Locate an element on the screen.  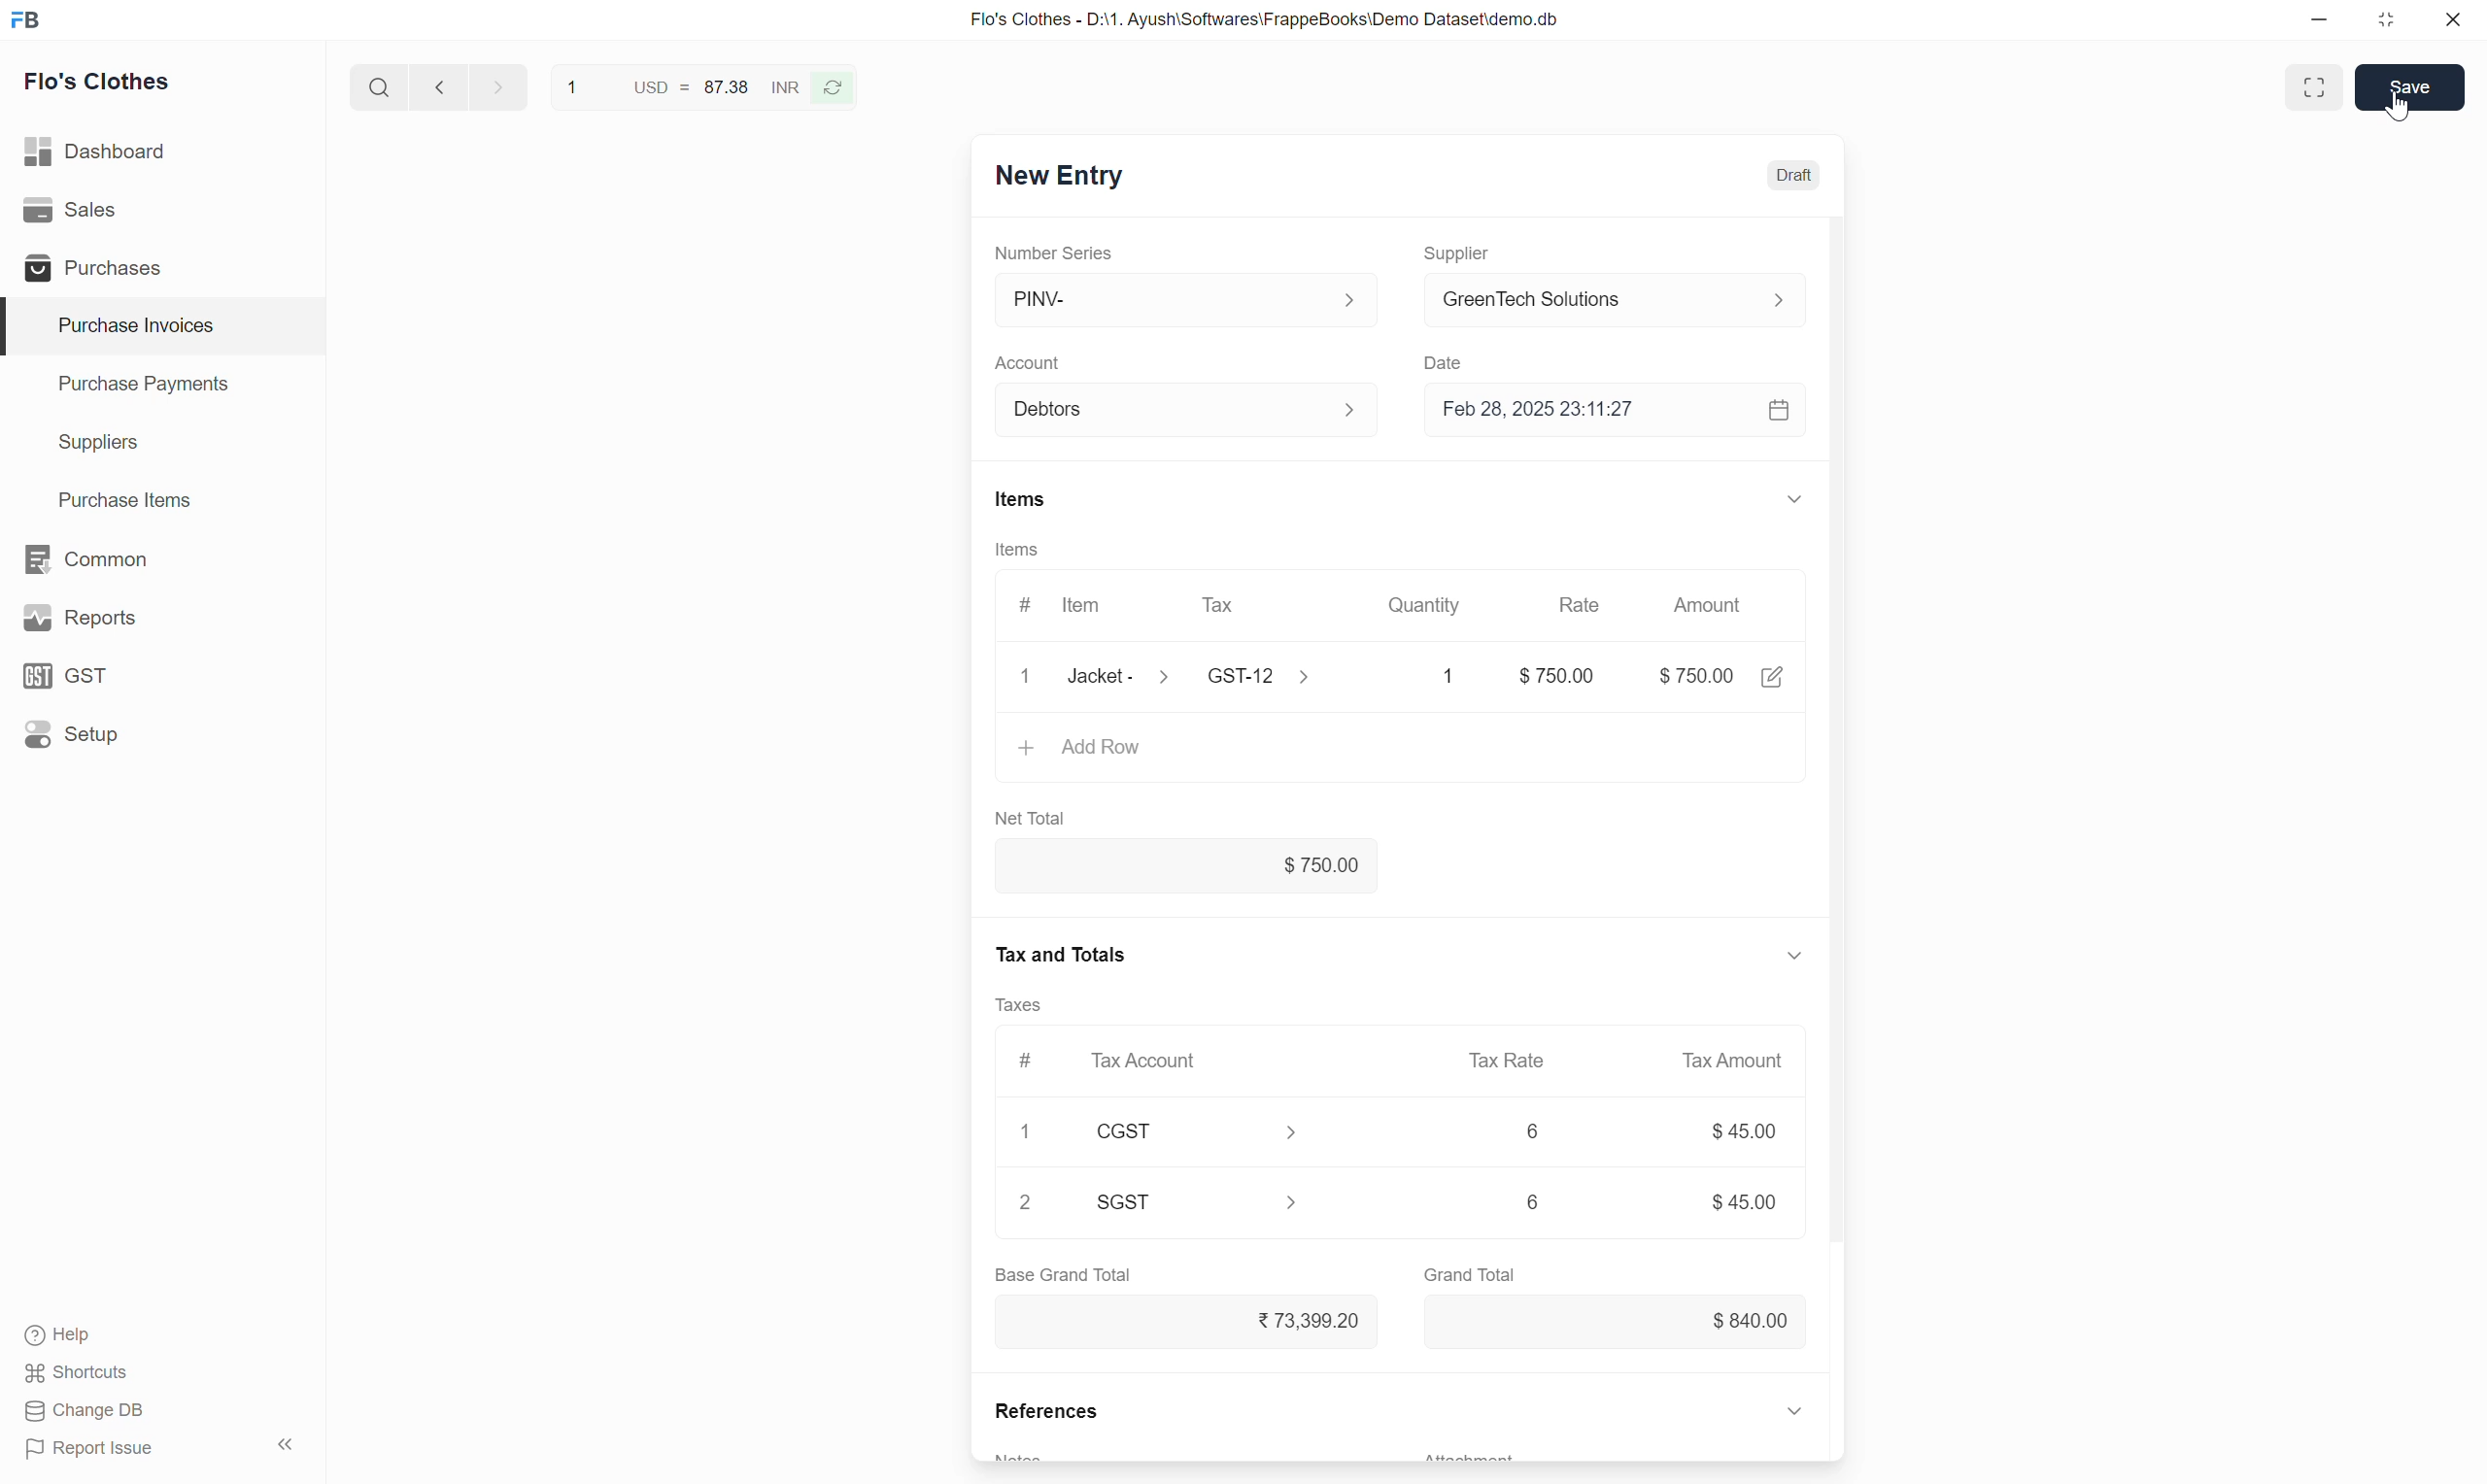
Taxes is located at coordinates (1017, 1005).